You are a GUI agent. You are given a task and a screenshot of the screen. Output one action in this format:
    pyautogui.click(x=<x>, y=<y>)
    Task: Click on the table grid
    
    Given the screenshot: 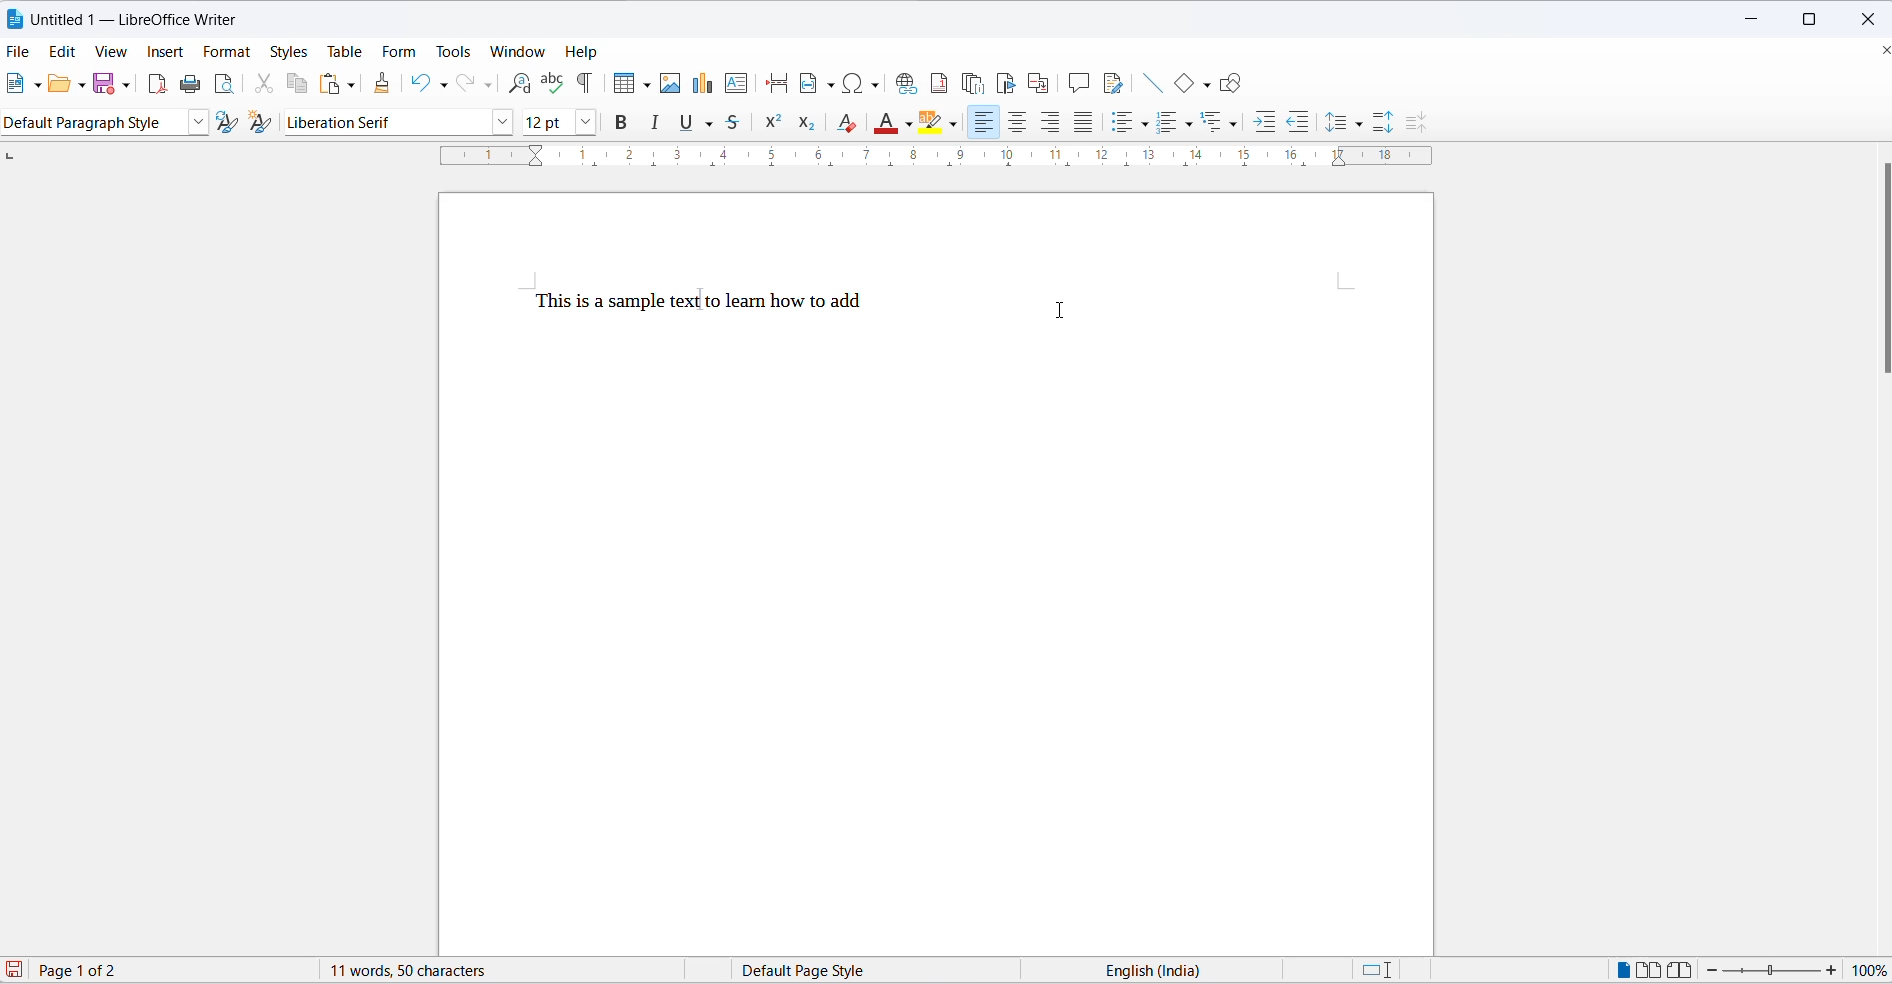 What is the action you would take?
    pyautogui.click(x=644, y=86)
    